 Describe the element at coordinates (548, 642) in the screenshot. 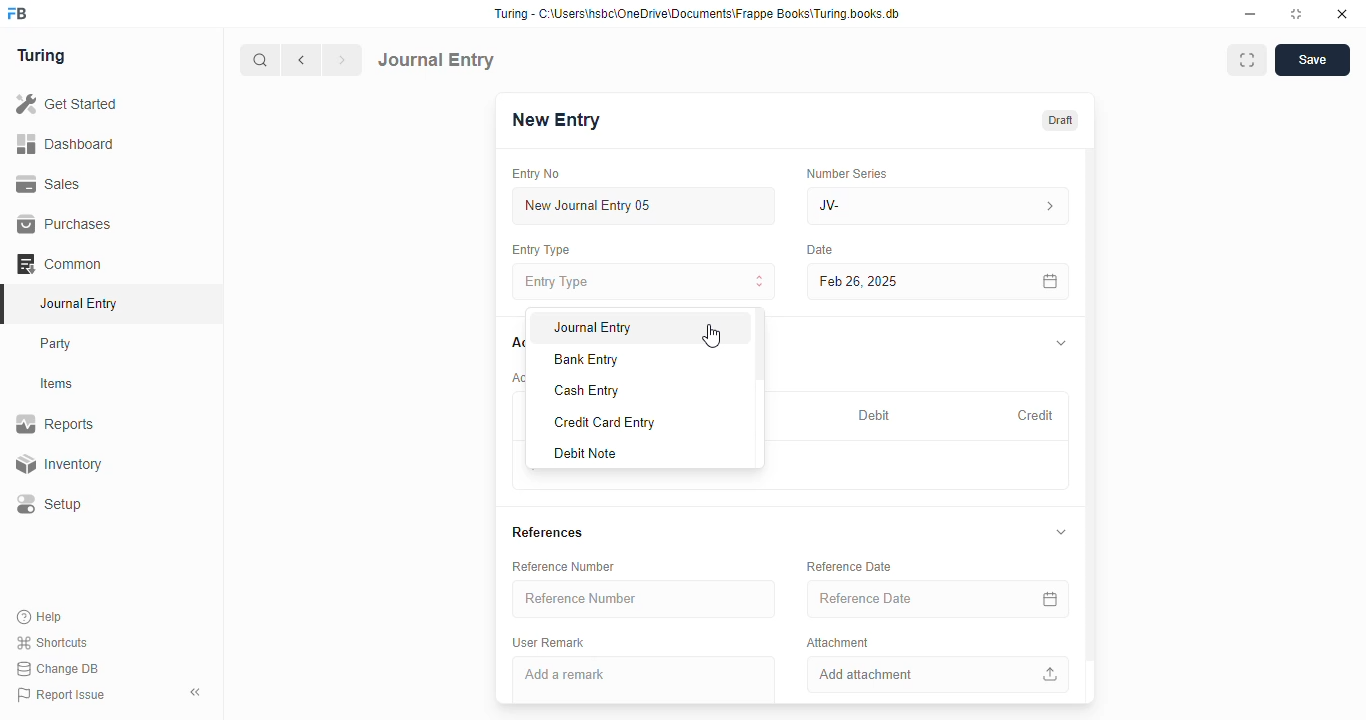

I see `user remark` at that location.